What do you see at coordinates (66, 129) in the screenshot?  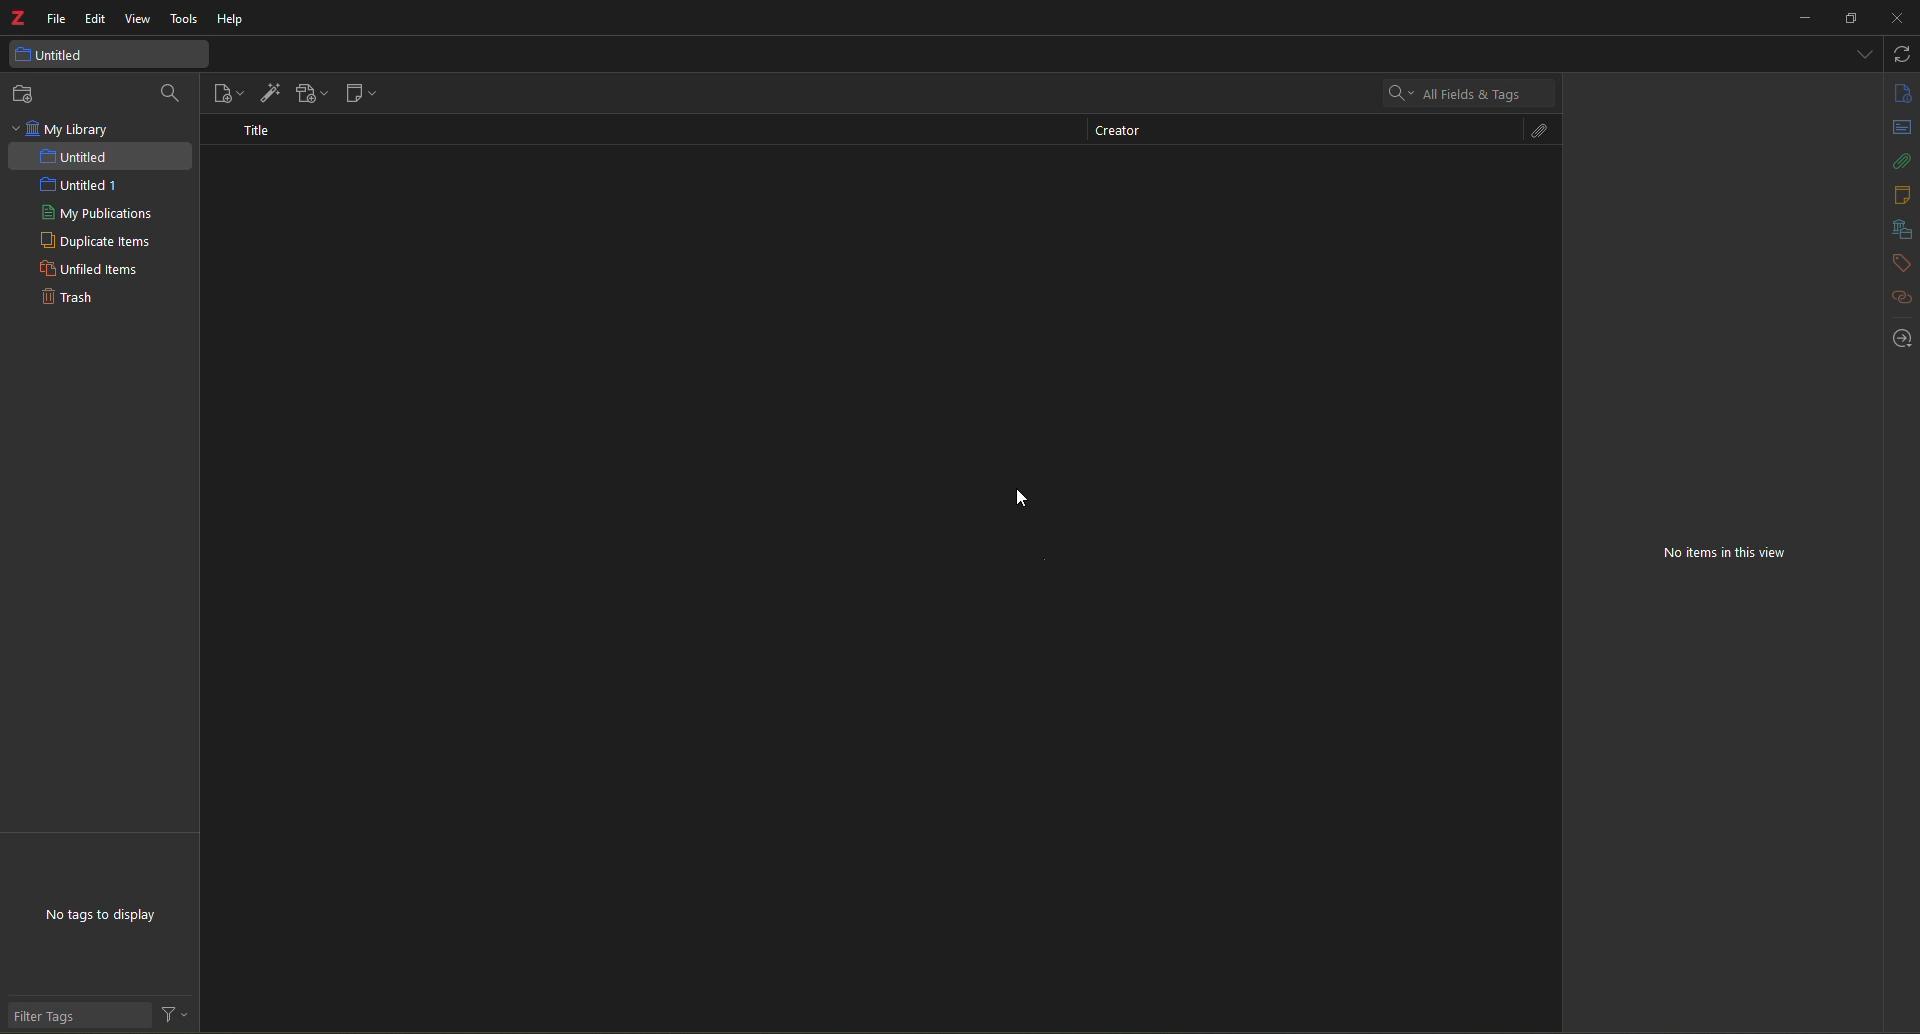 I see `my library` at bounding box center [66, 129].